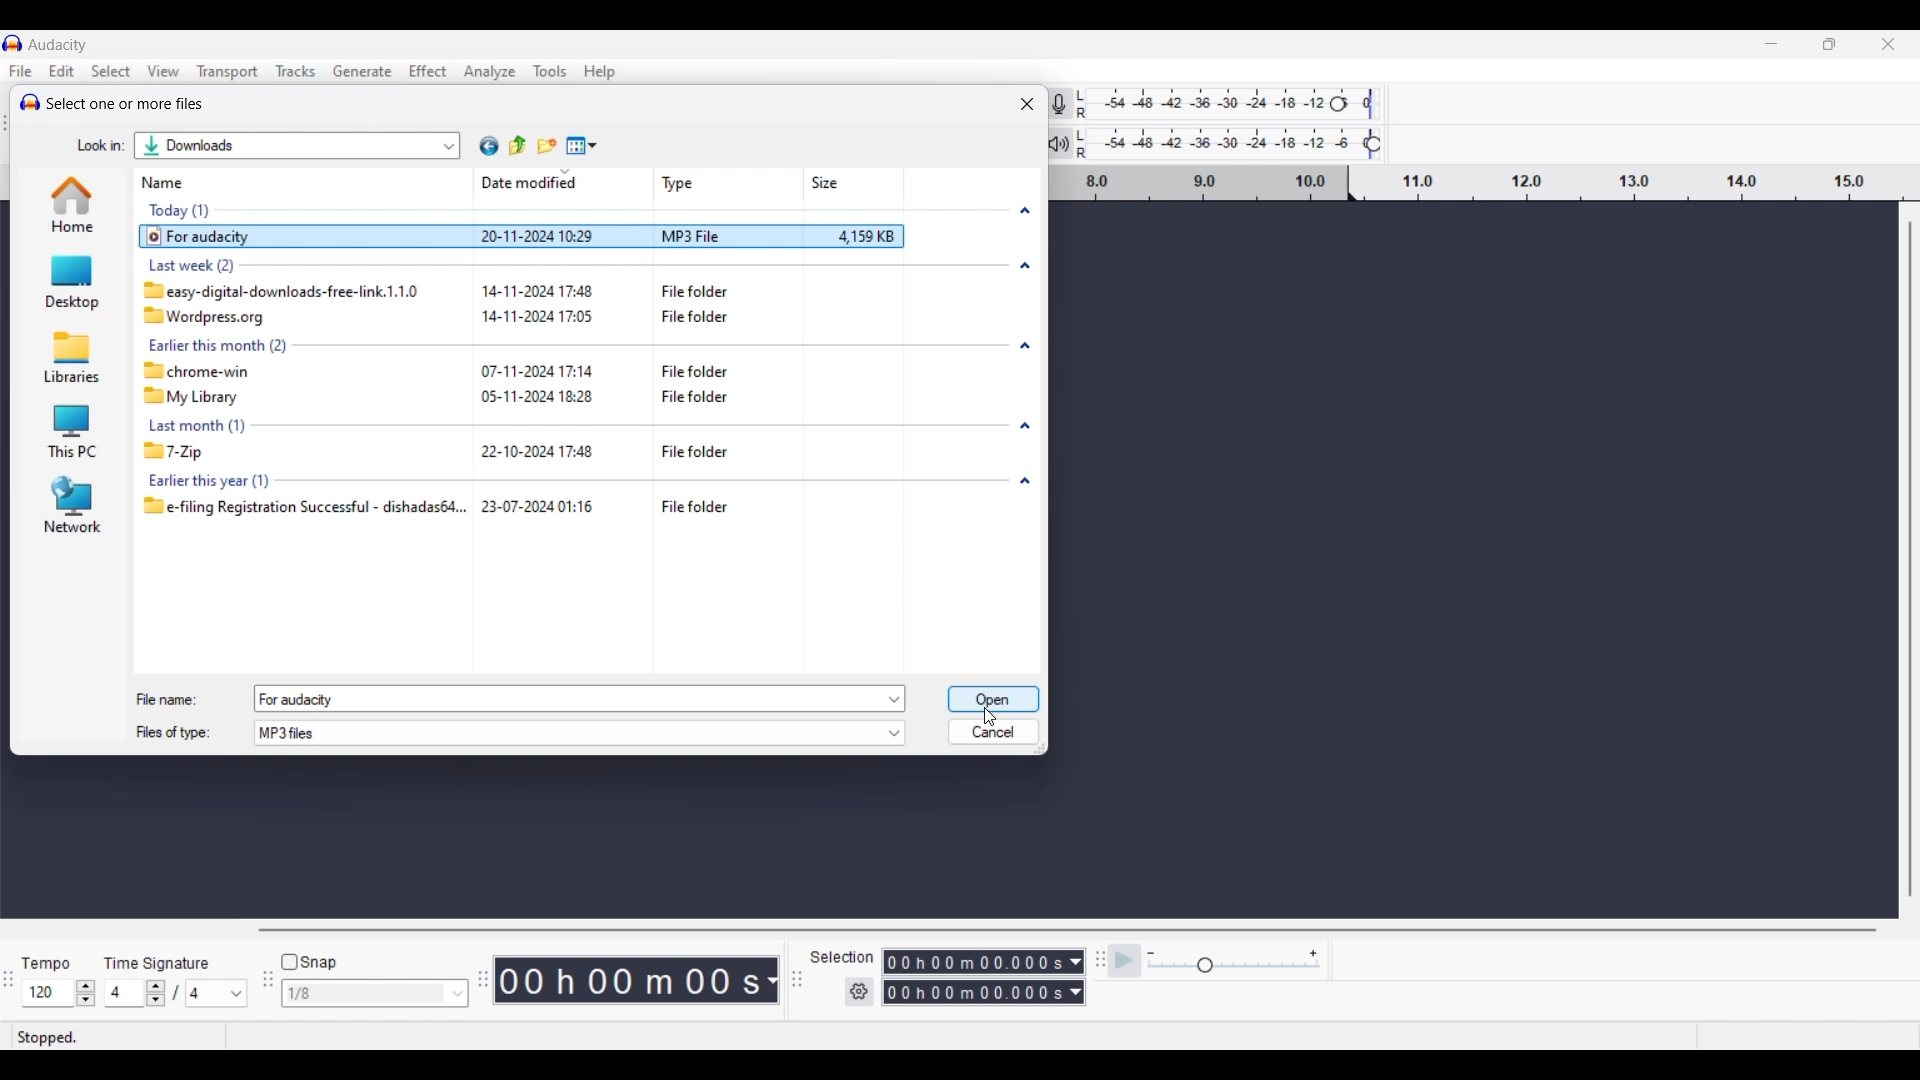 The height and width of the screenshot is (1080, 1920). Describe the element at coordinates (563, 700) in the screenshot. I see `File name` at that location.